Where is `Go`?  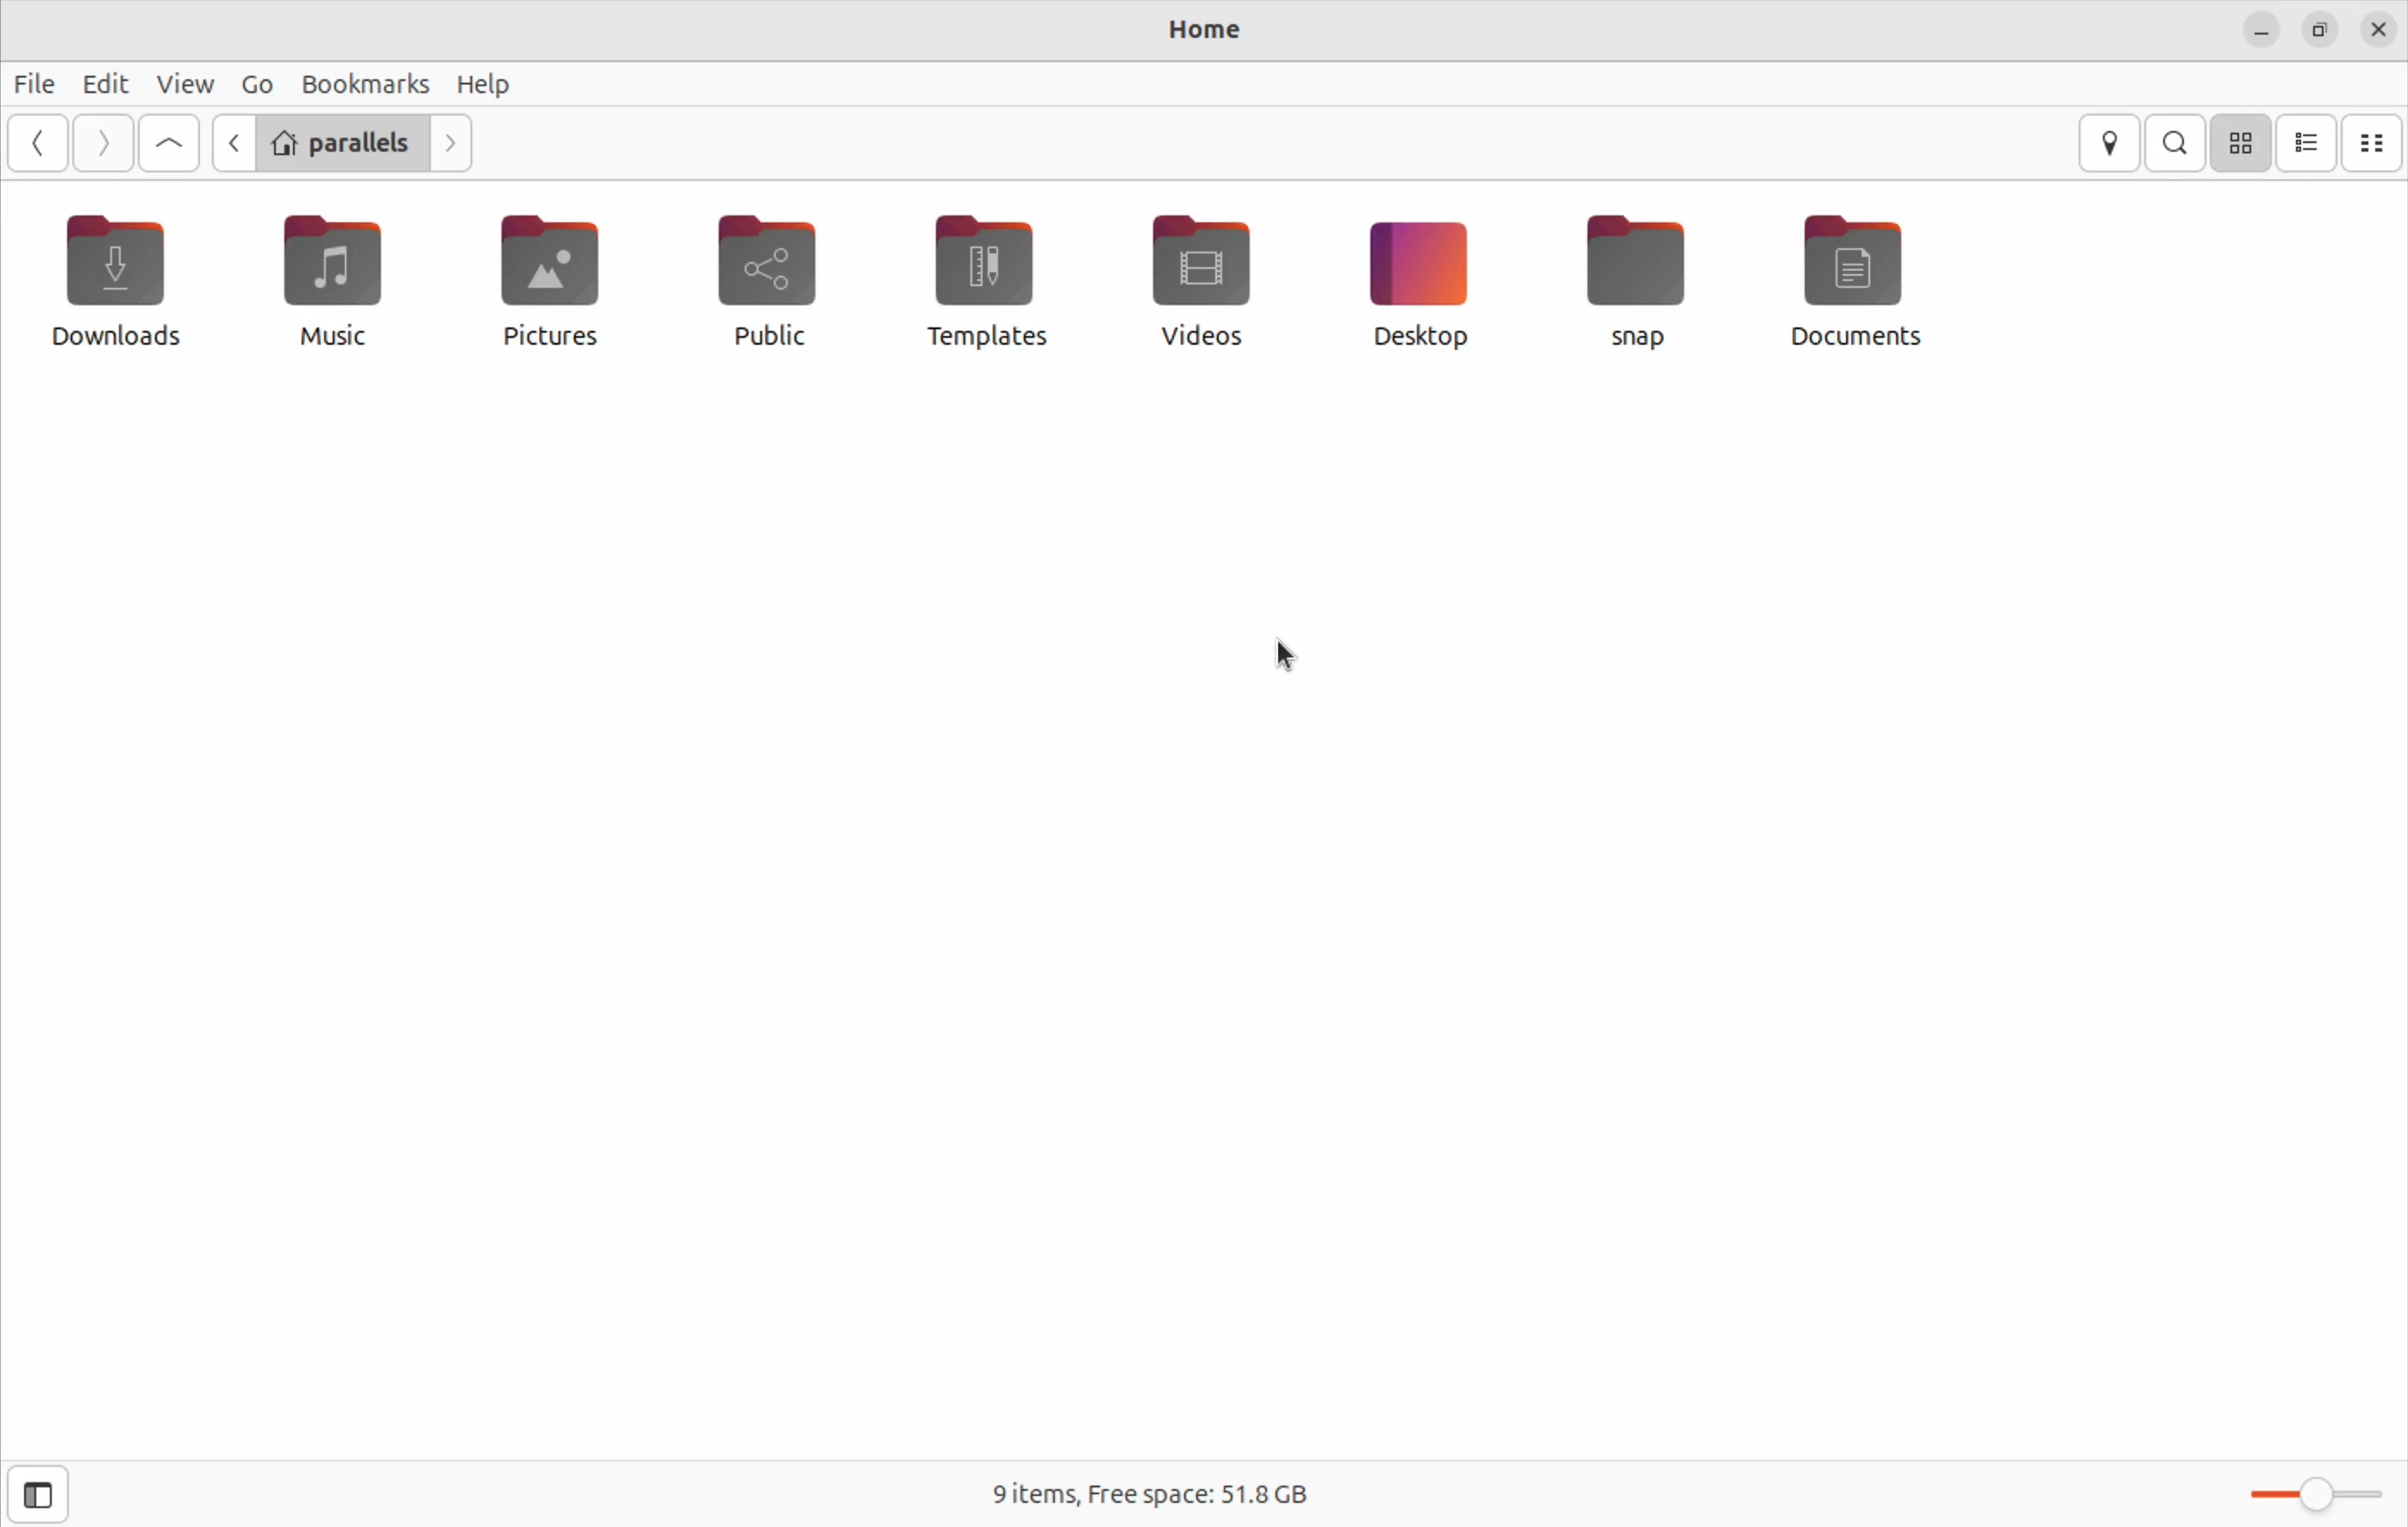 Go is located at coordinates (255, 82).